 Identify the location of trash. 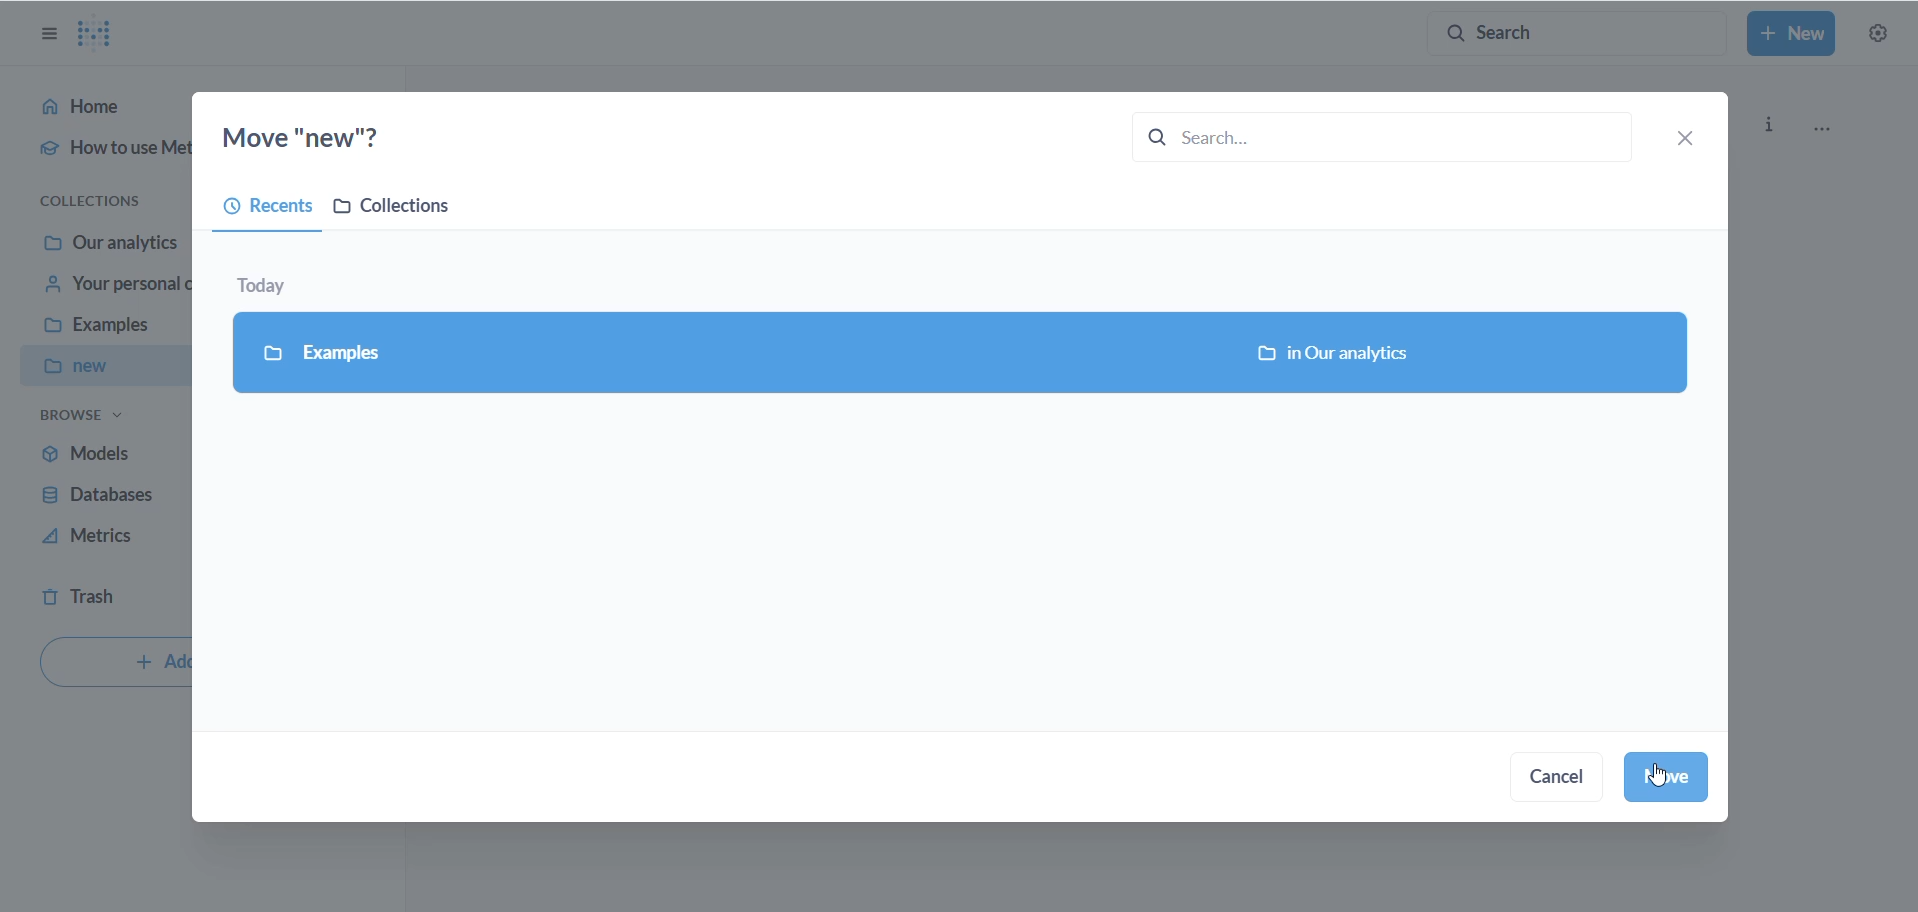
(98, 599).